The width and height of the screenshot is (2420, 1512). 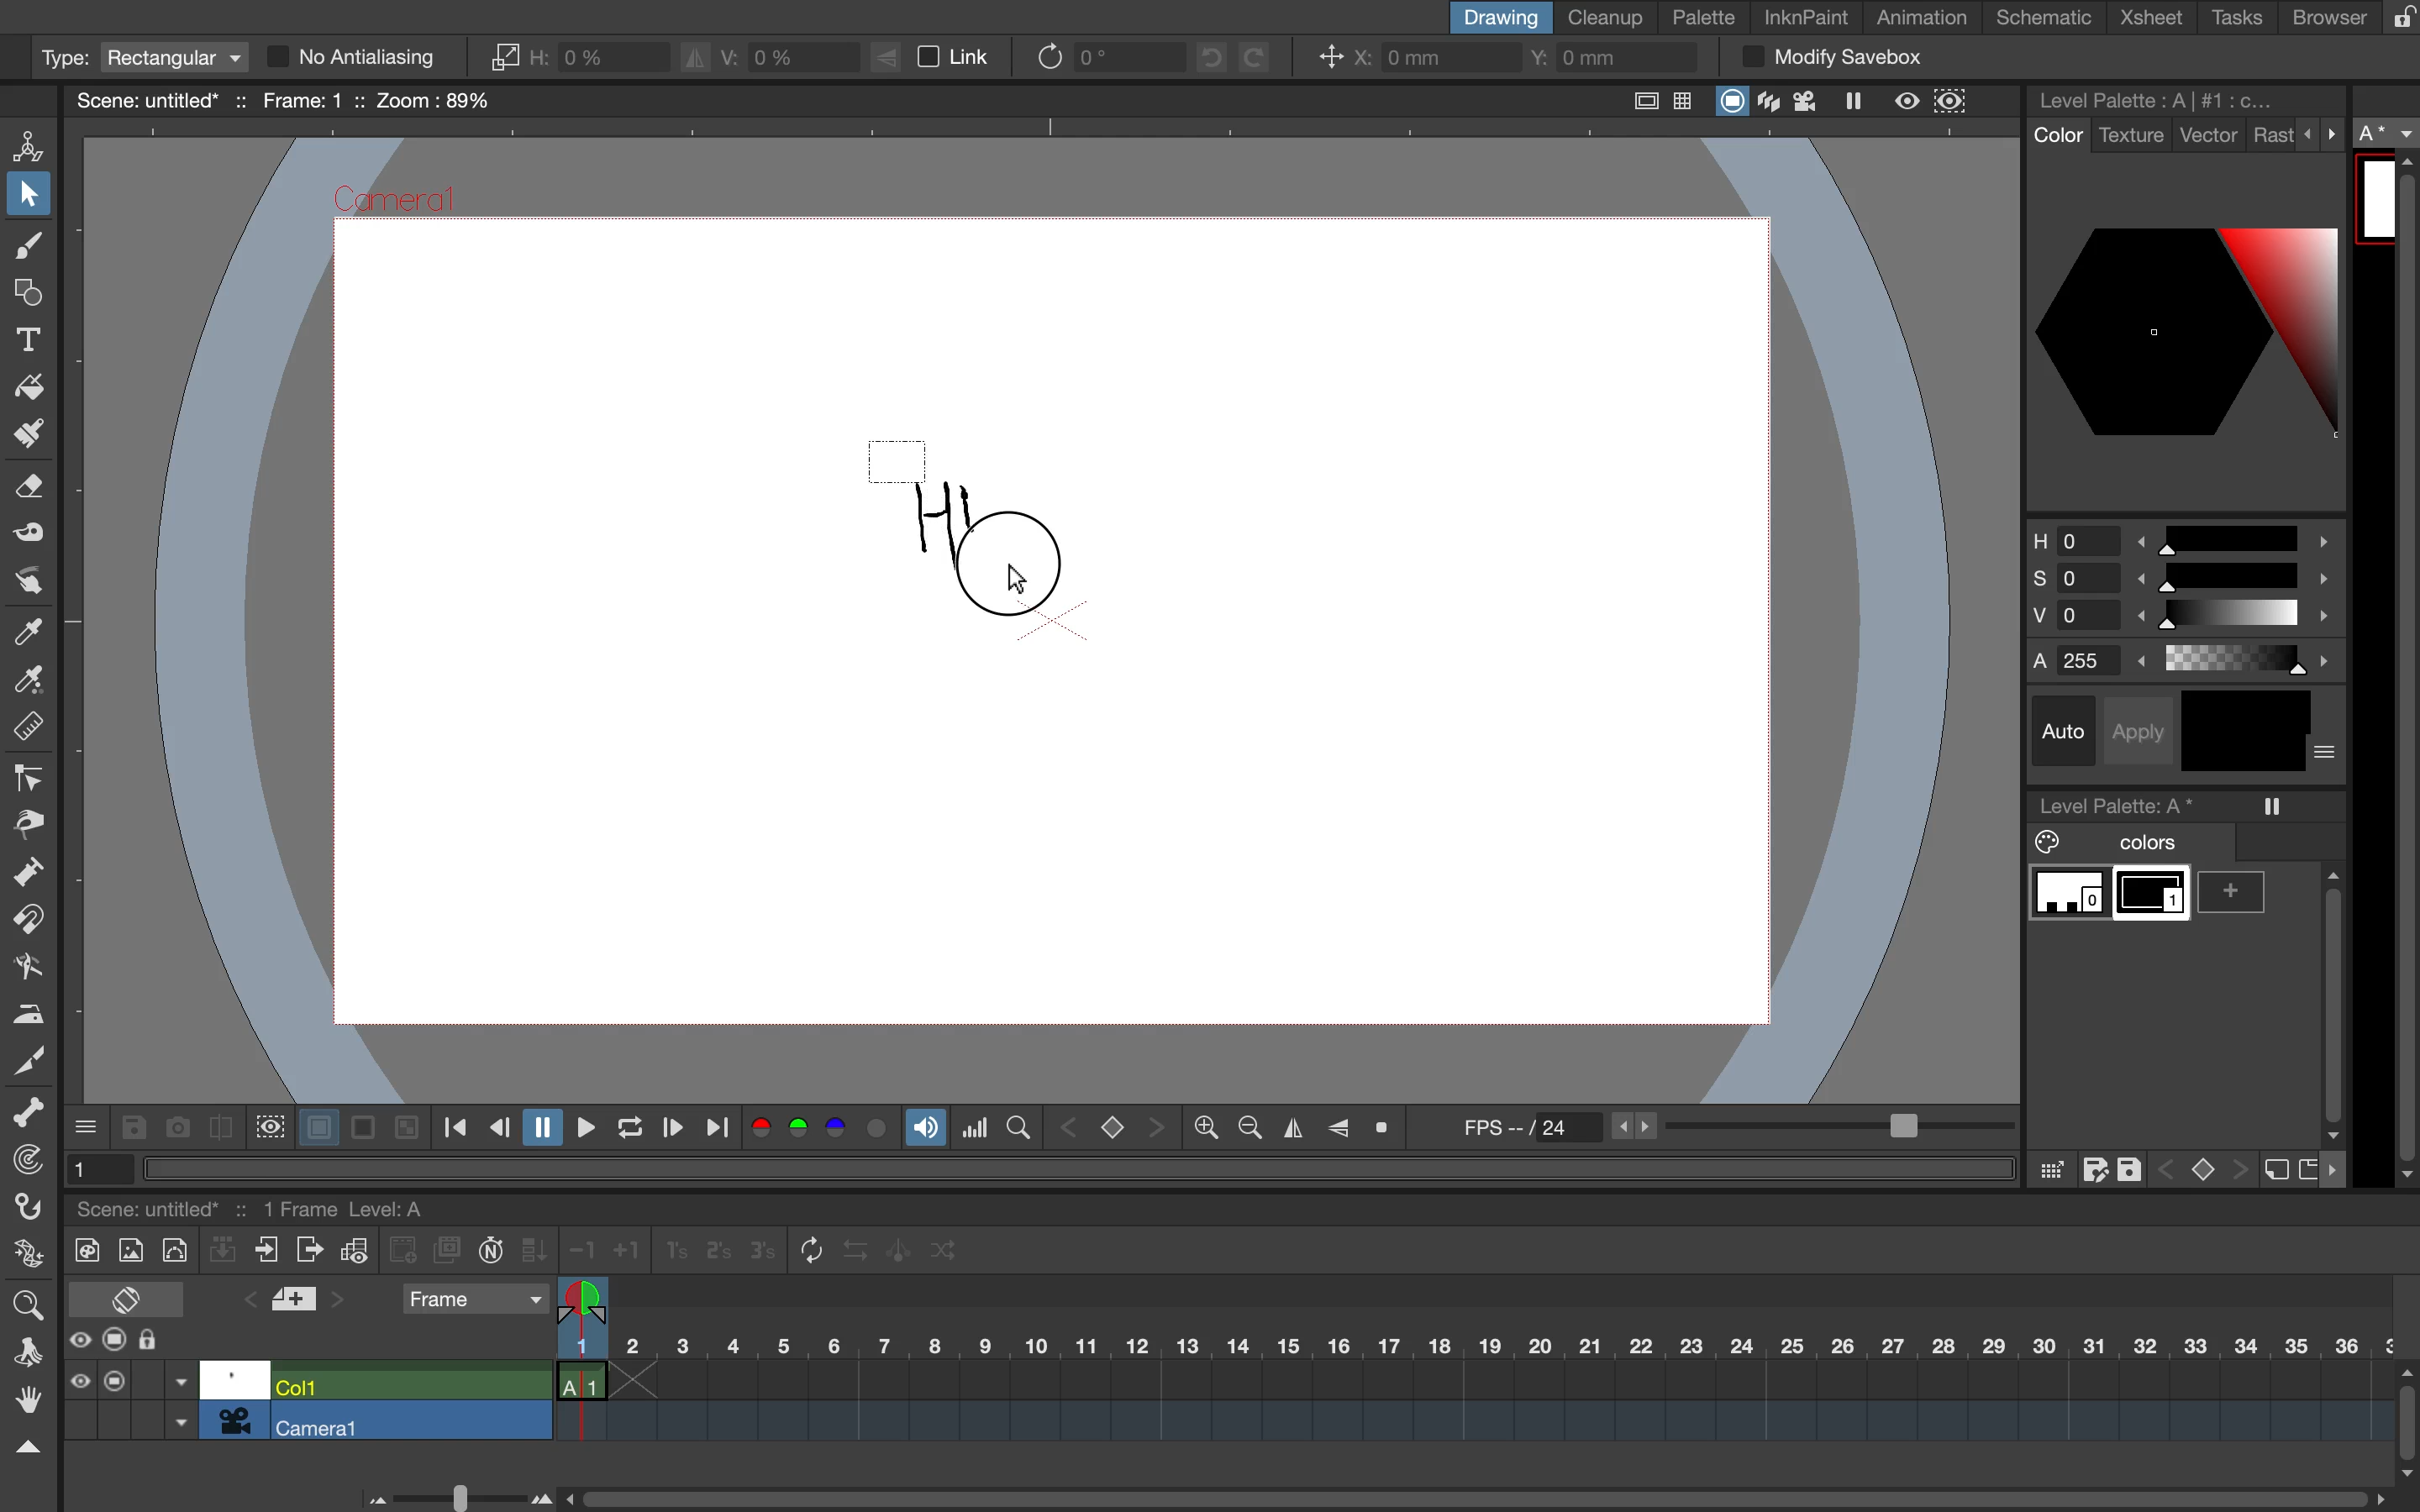 What do you see at coordinates (2162, 99) in the screenshot?
I see `level palette` at bounding box center [2162, 99].